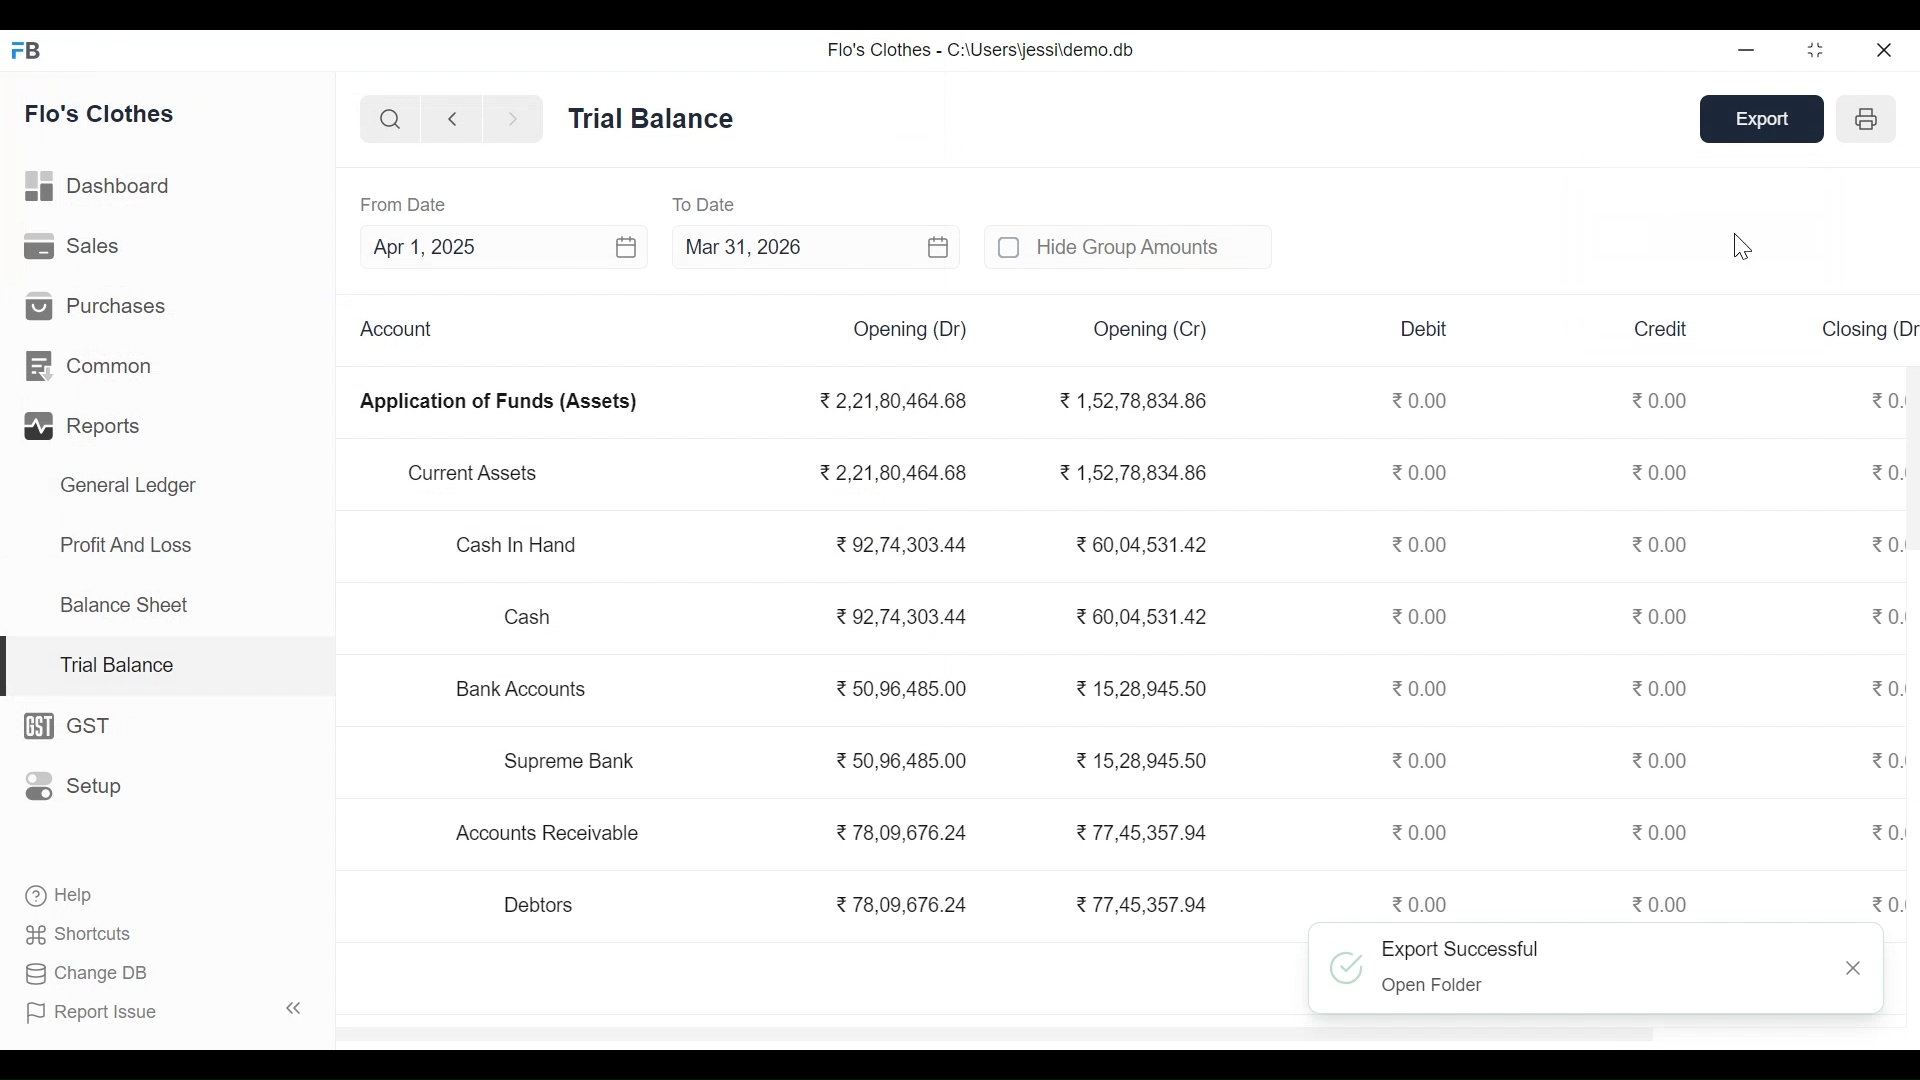 This screenshot has width=1920, height=1080. Describe the element at coordinates (450, 118) in the screenshot. I see `Move back` at that location.